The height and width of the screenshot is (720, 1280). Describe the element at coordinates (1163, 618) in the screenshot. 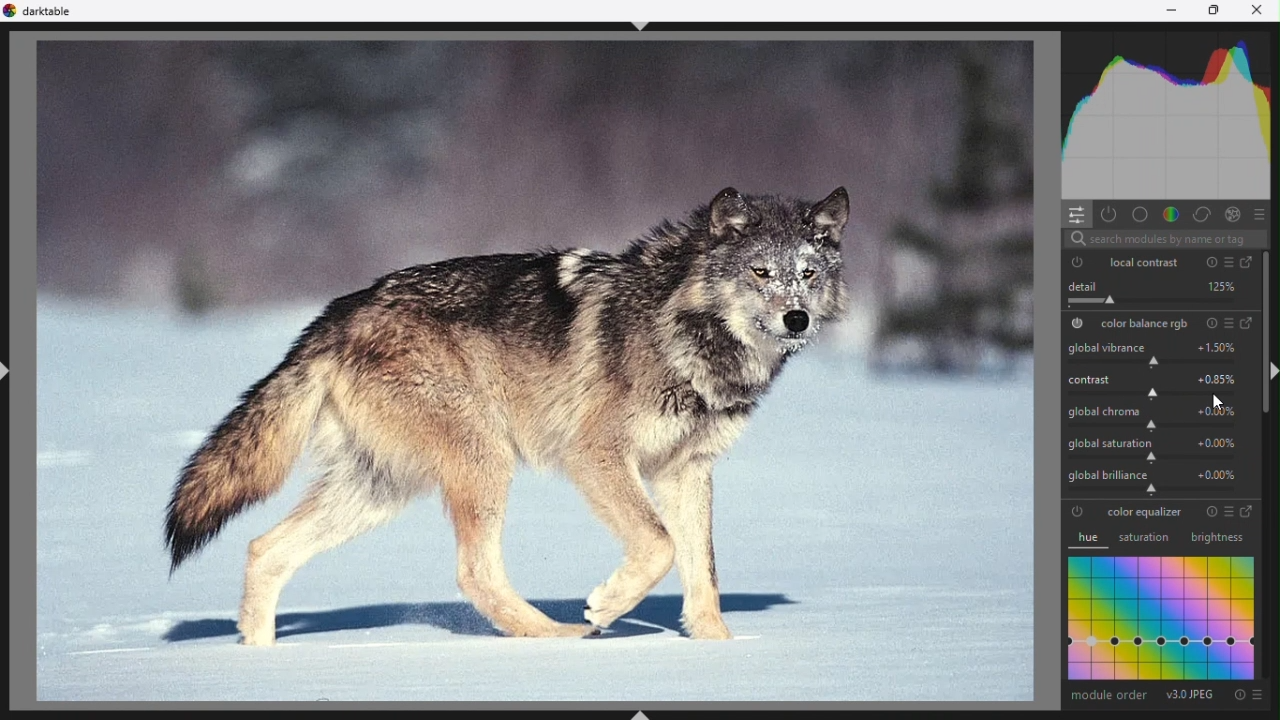

I see `graph(color equalizer)` at that location.